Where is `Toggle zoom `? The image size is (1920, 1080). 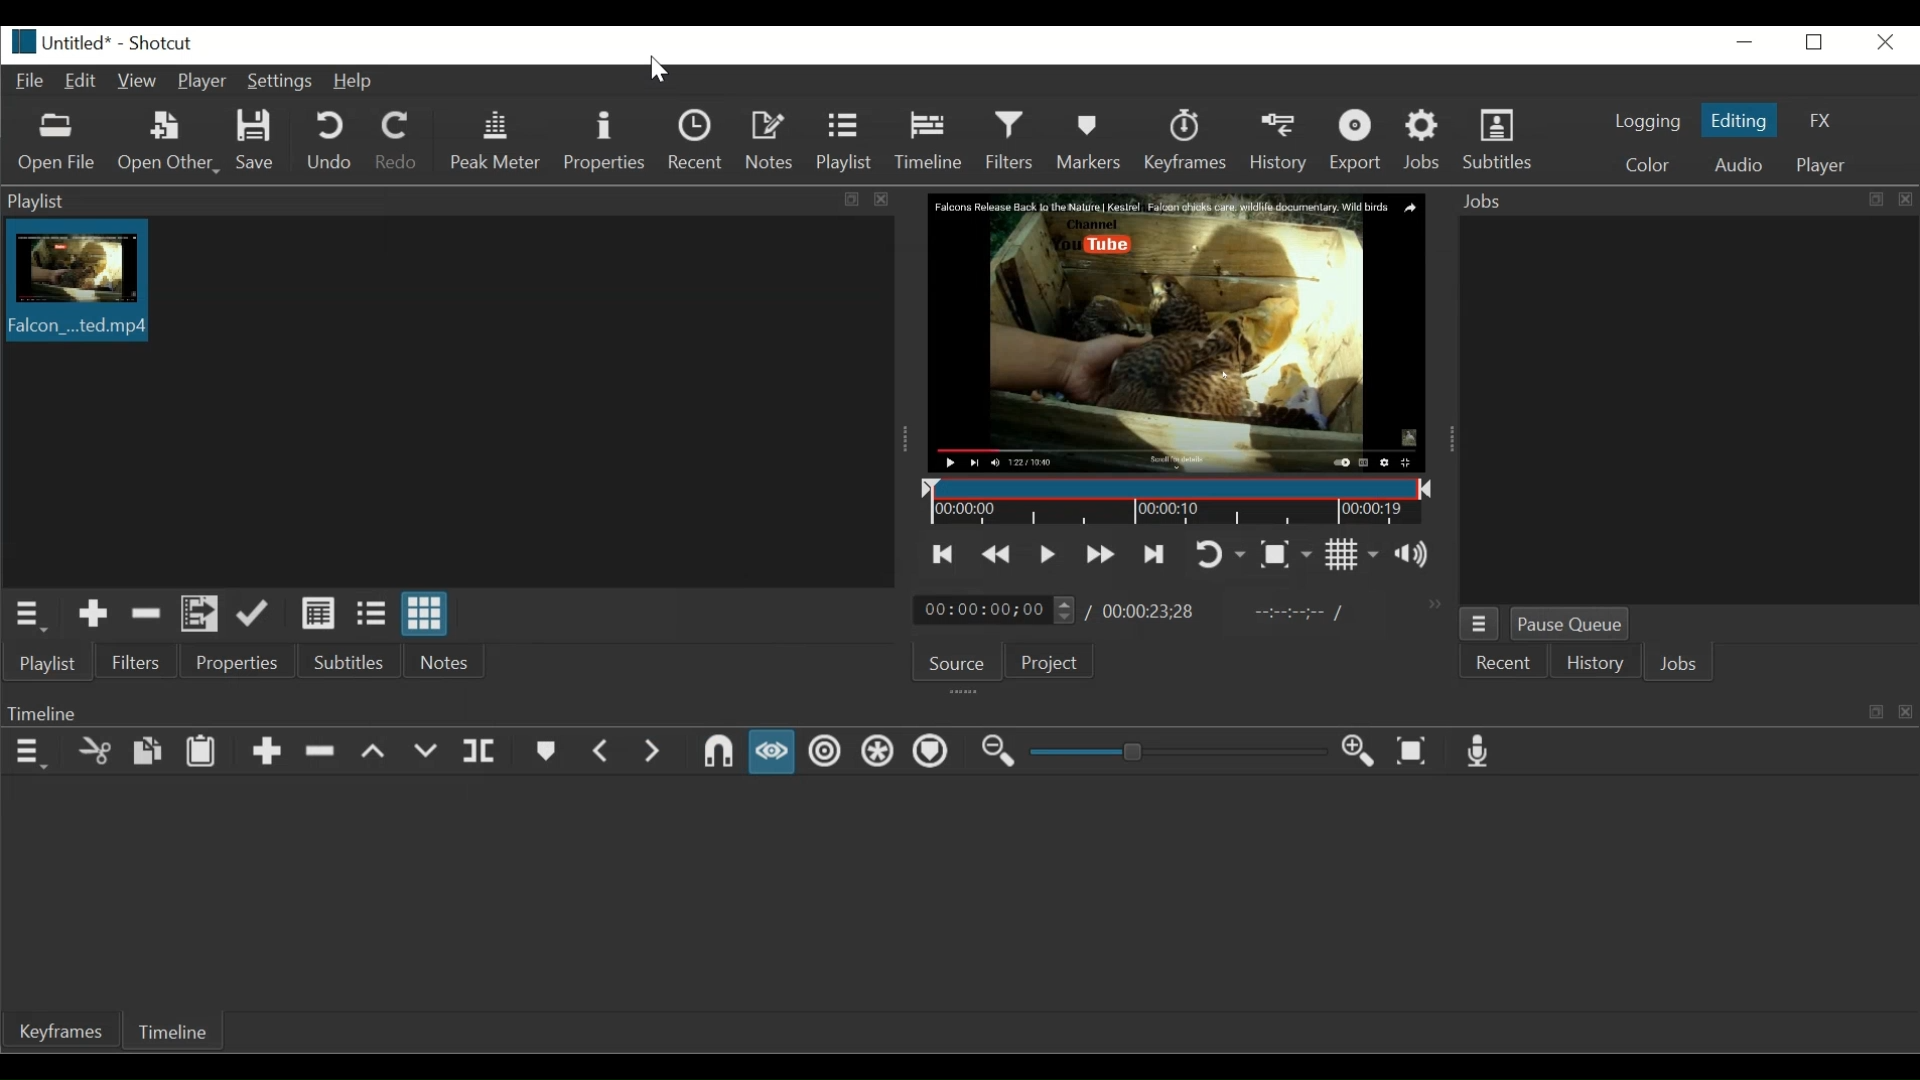
Toggle zoom  is located at coordinates (1287, 552).